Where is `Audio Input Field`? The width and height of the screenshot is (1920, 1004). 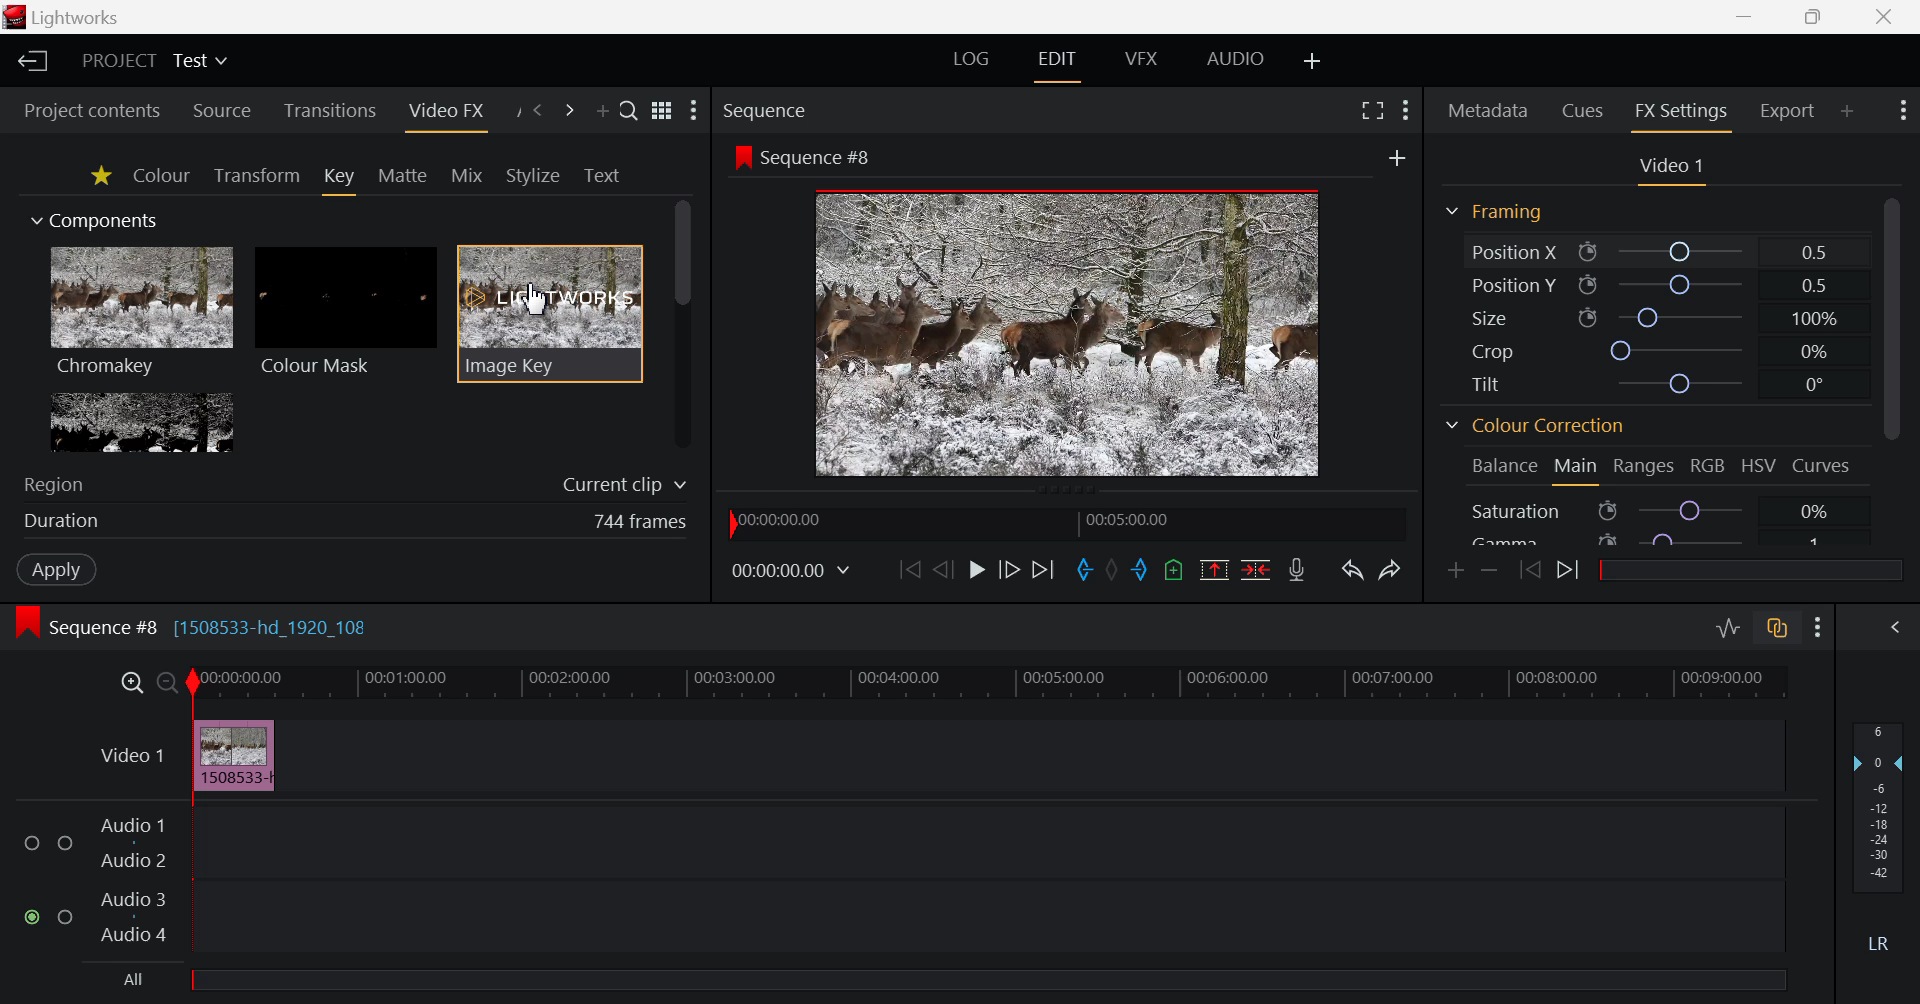 Audio Input Field is located at coordinates (984, 877).